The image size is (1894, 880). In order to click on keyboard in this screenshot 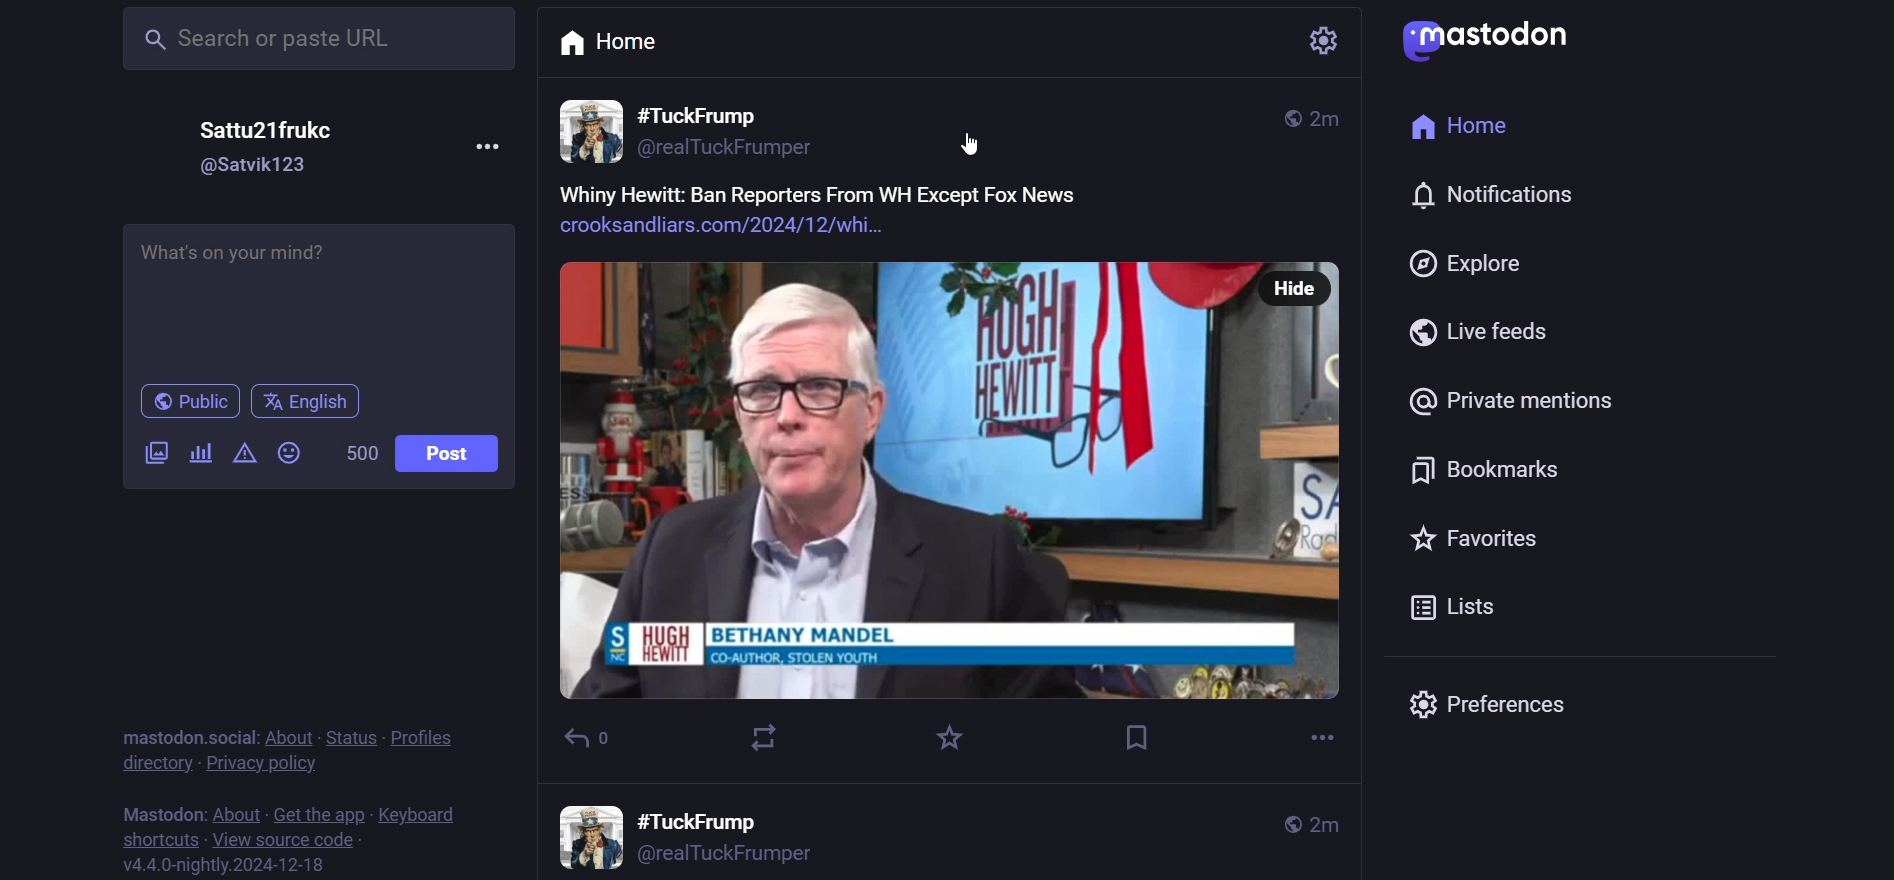, I will do `click(423, 815)`.